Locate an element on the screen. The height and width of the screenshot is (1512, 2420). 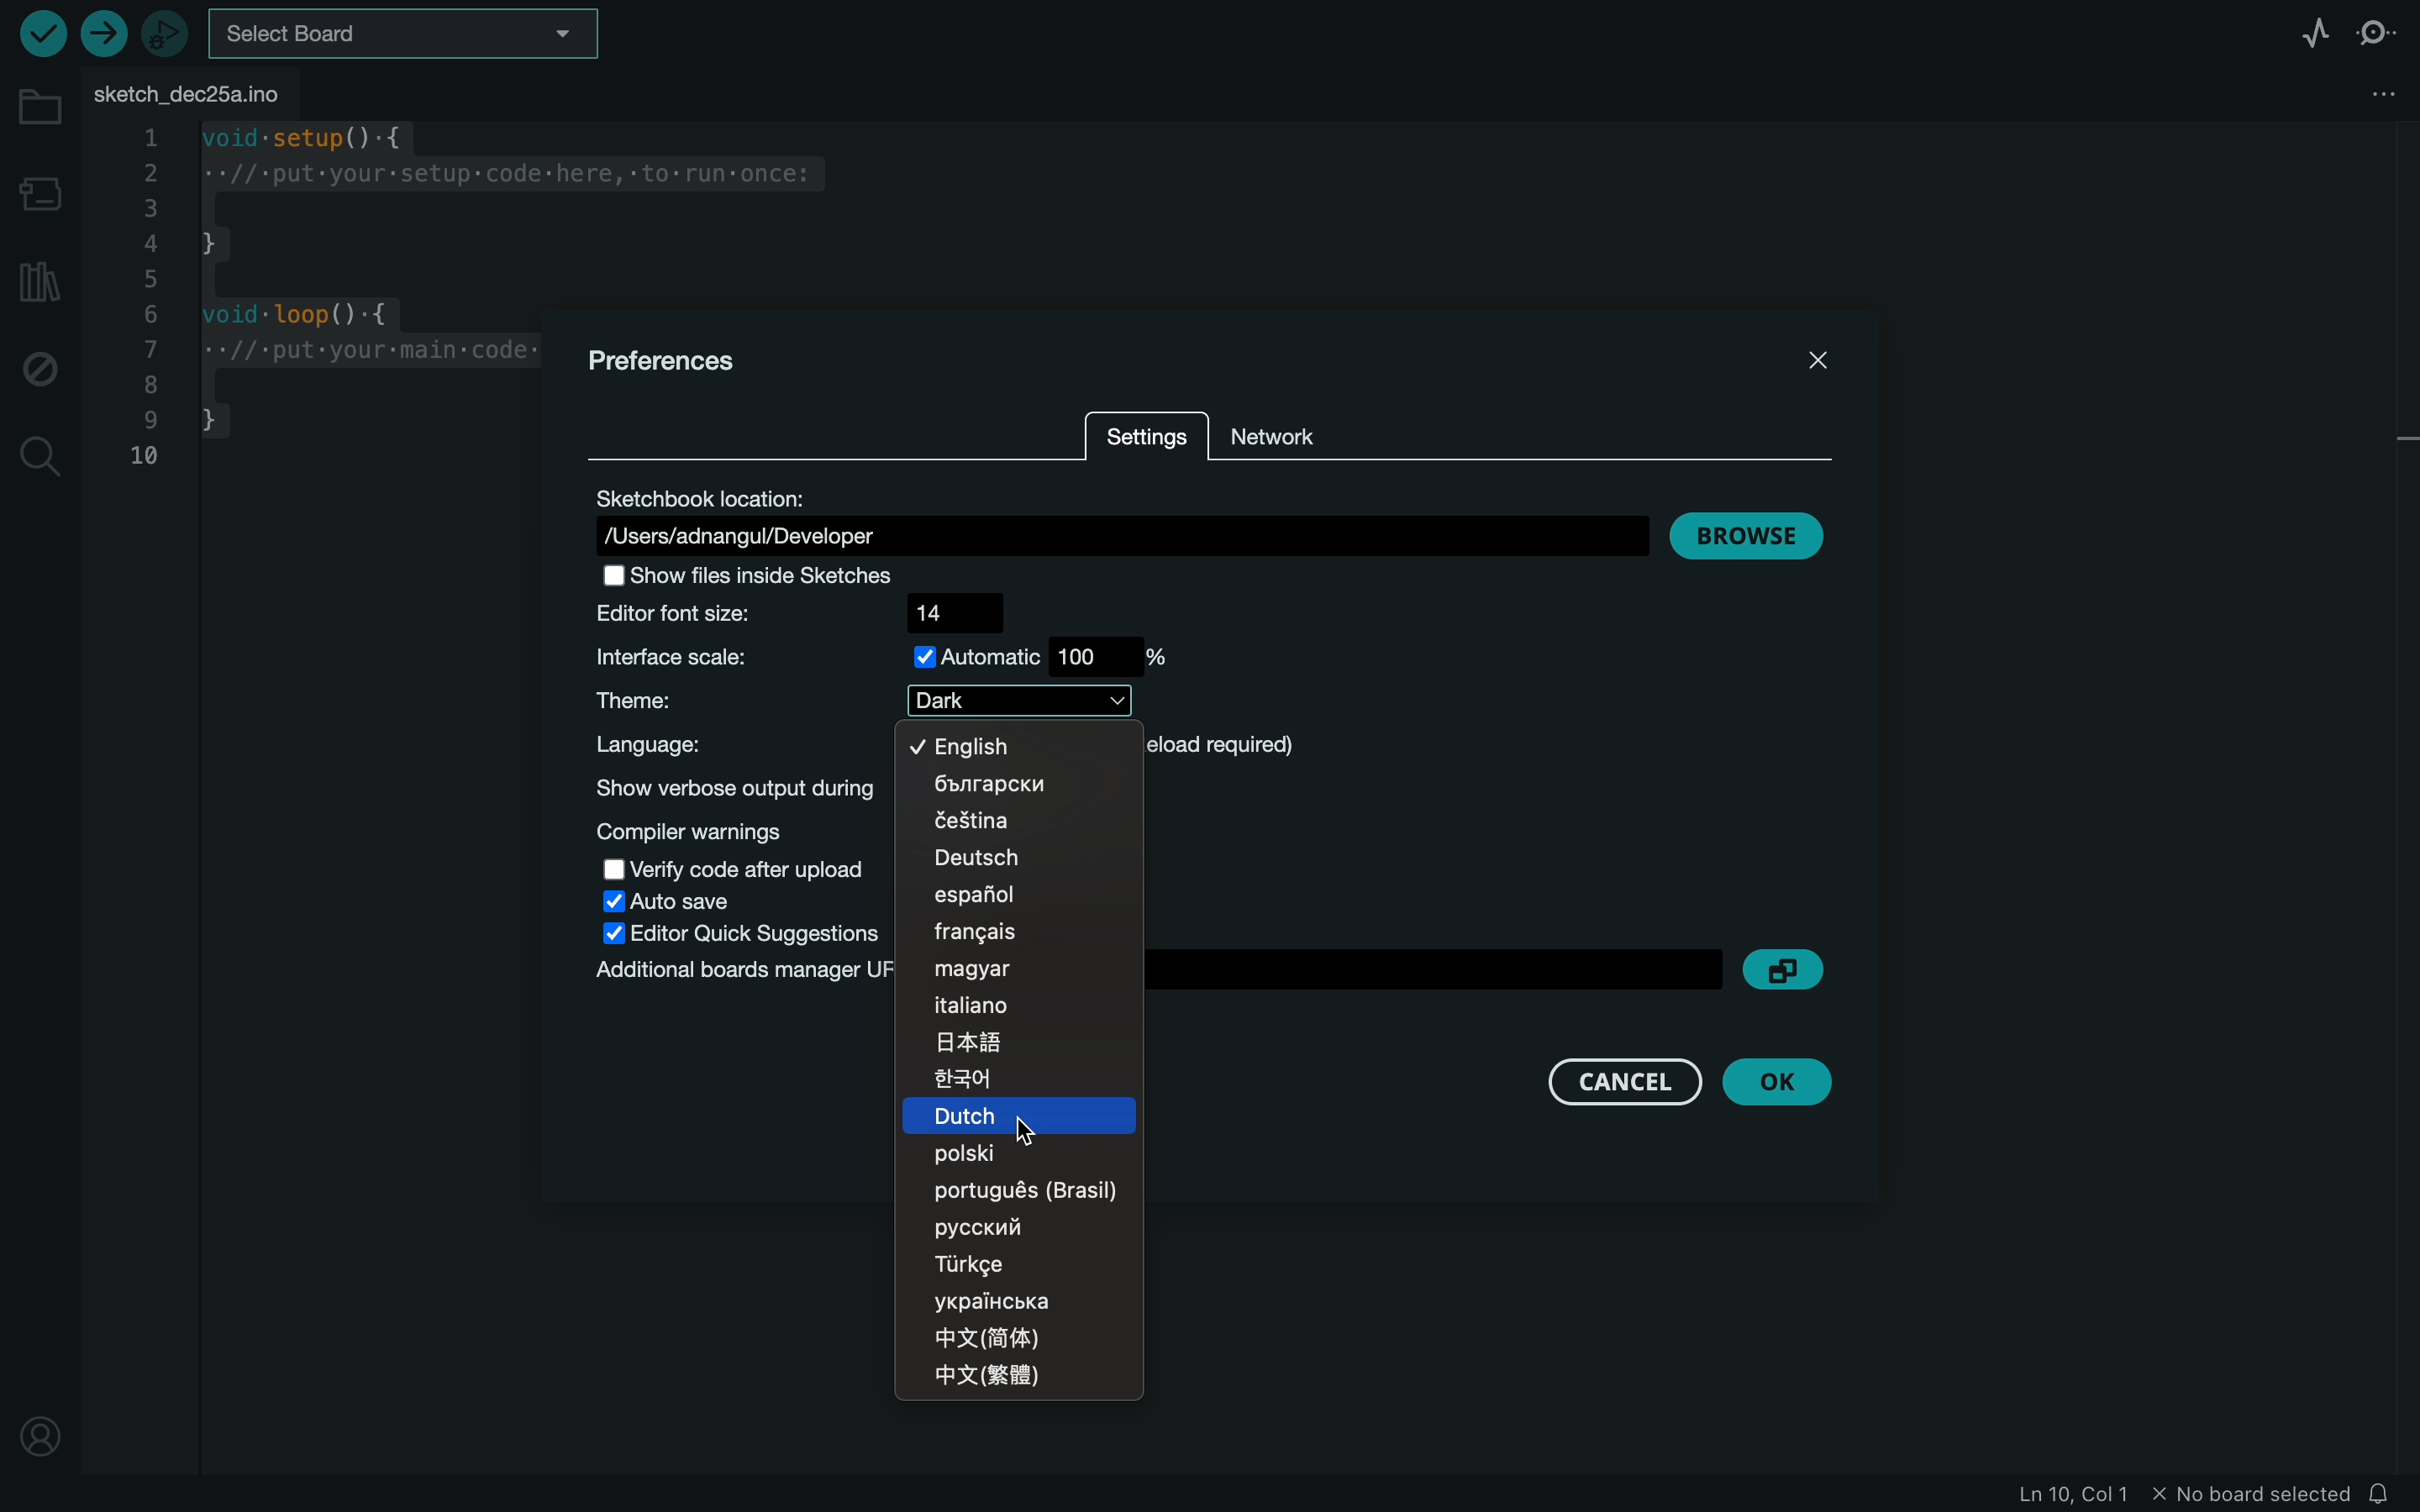
serial plotter is located at coordinates (2298, 35).